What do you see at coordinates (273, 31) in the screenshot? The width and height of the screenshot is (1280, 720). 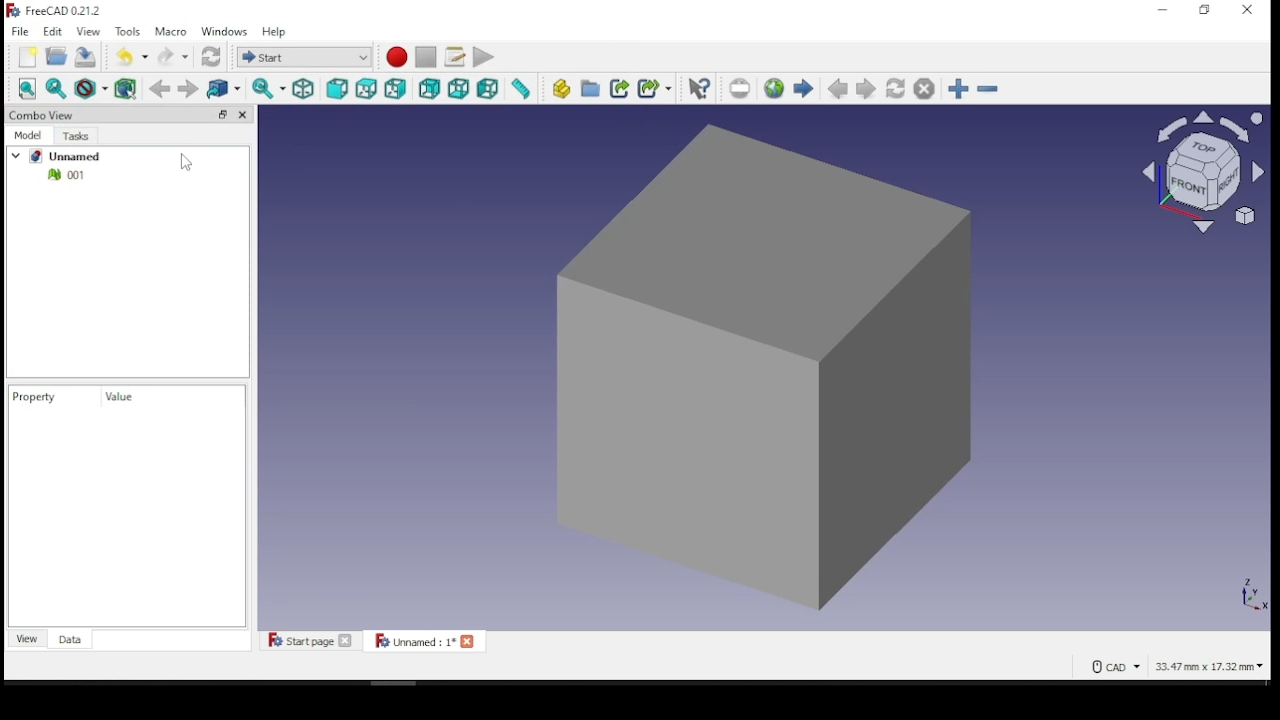 I see `help` at bounding box center [273, 31].